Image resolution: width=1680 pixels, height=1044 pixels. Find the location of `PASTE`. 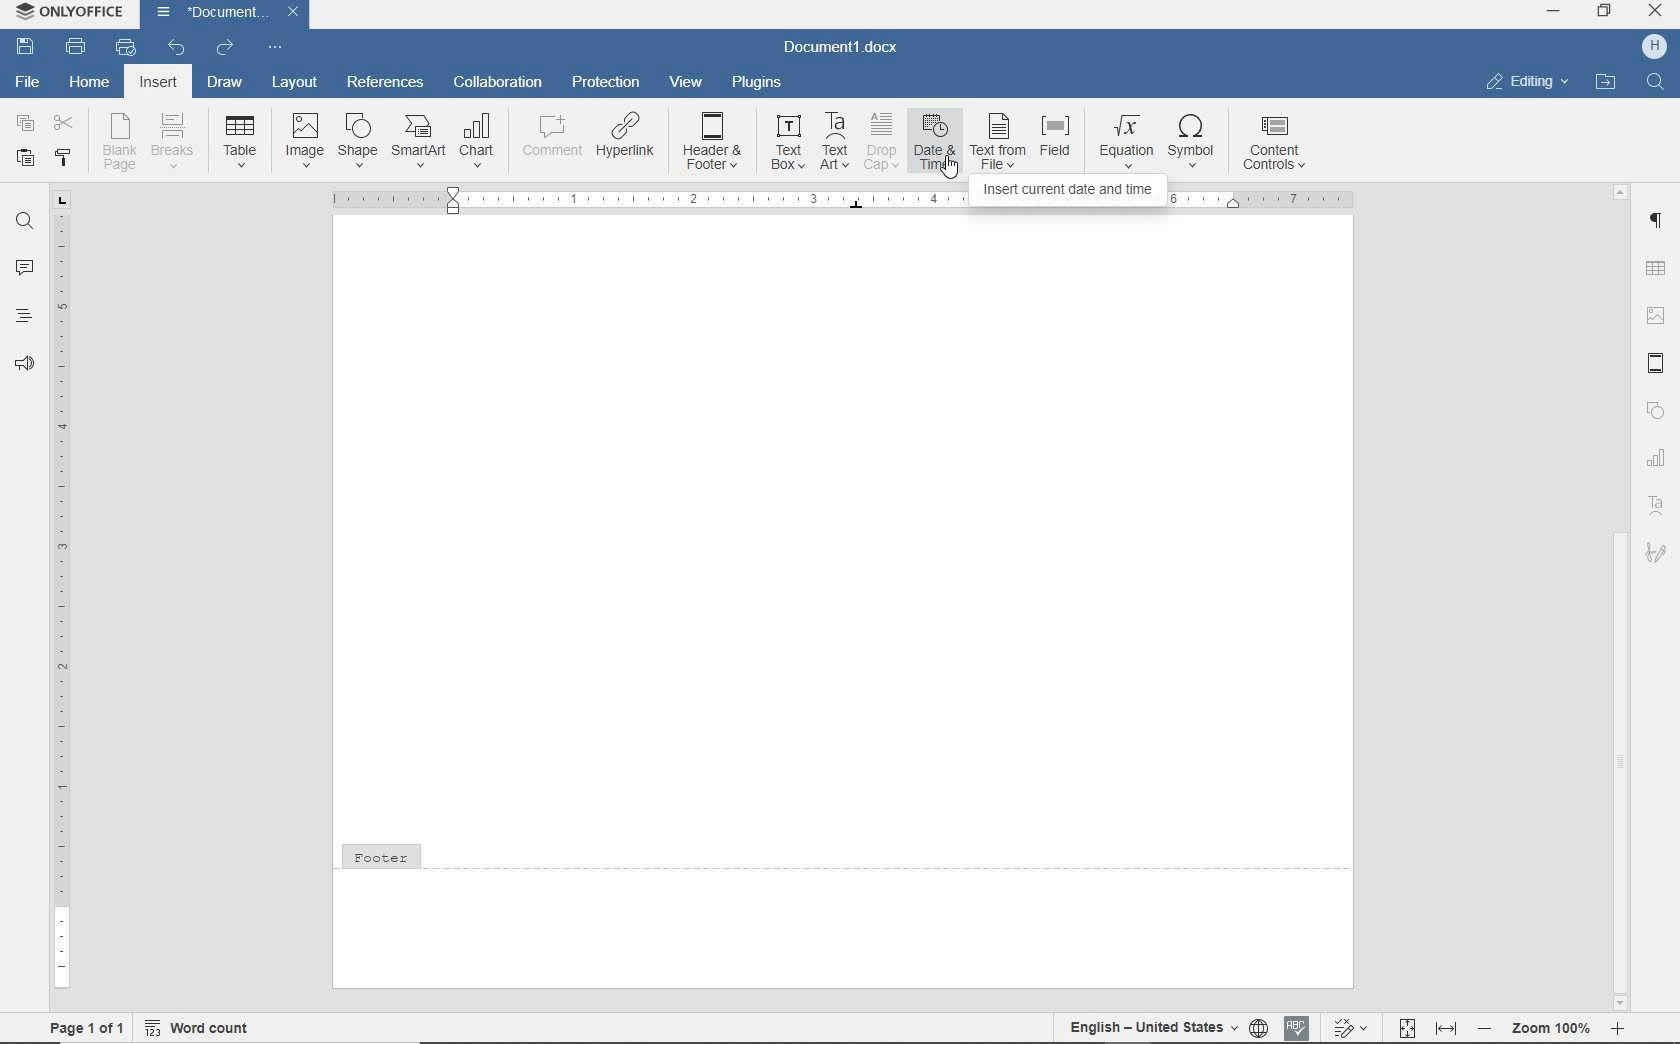

PASTE is located at coordinates (24, 160).